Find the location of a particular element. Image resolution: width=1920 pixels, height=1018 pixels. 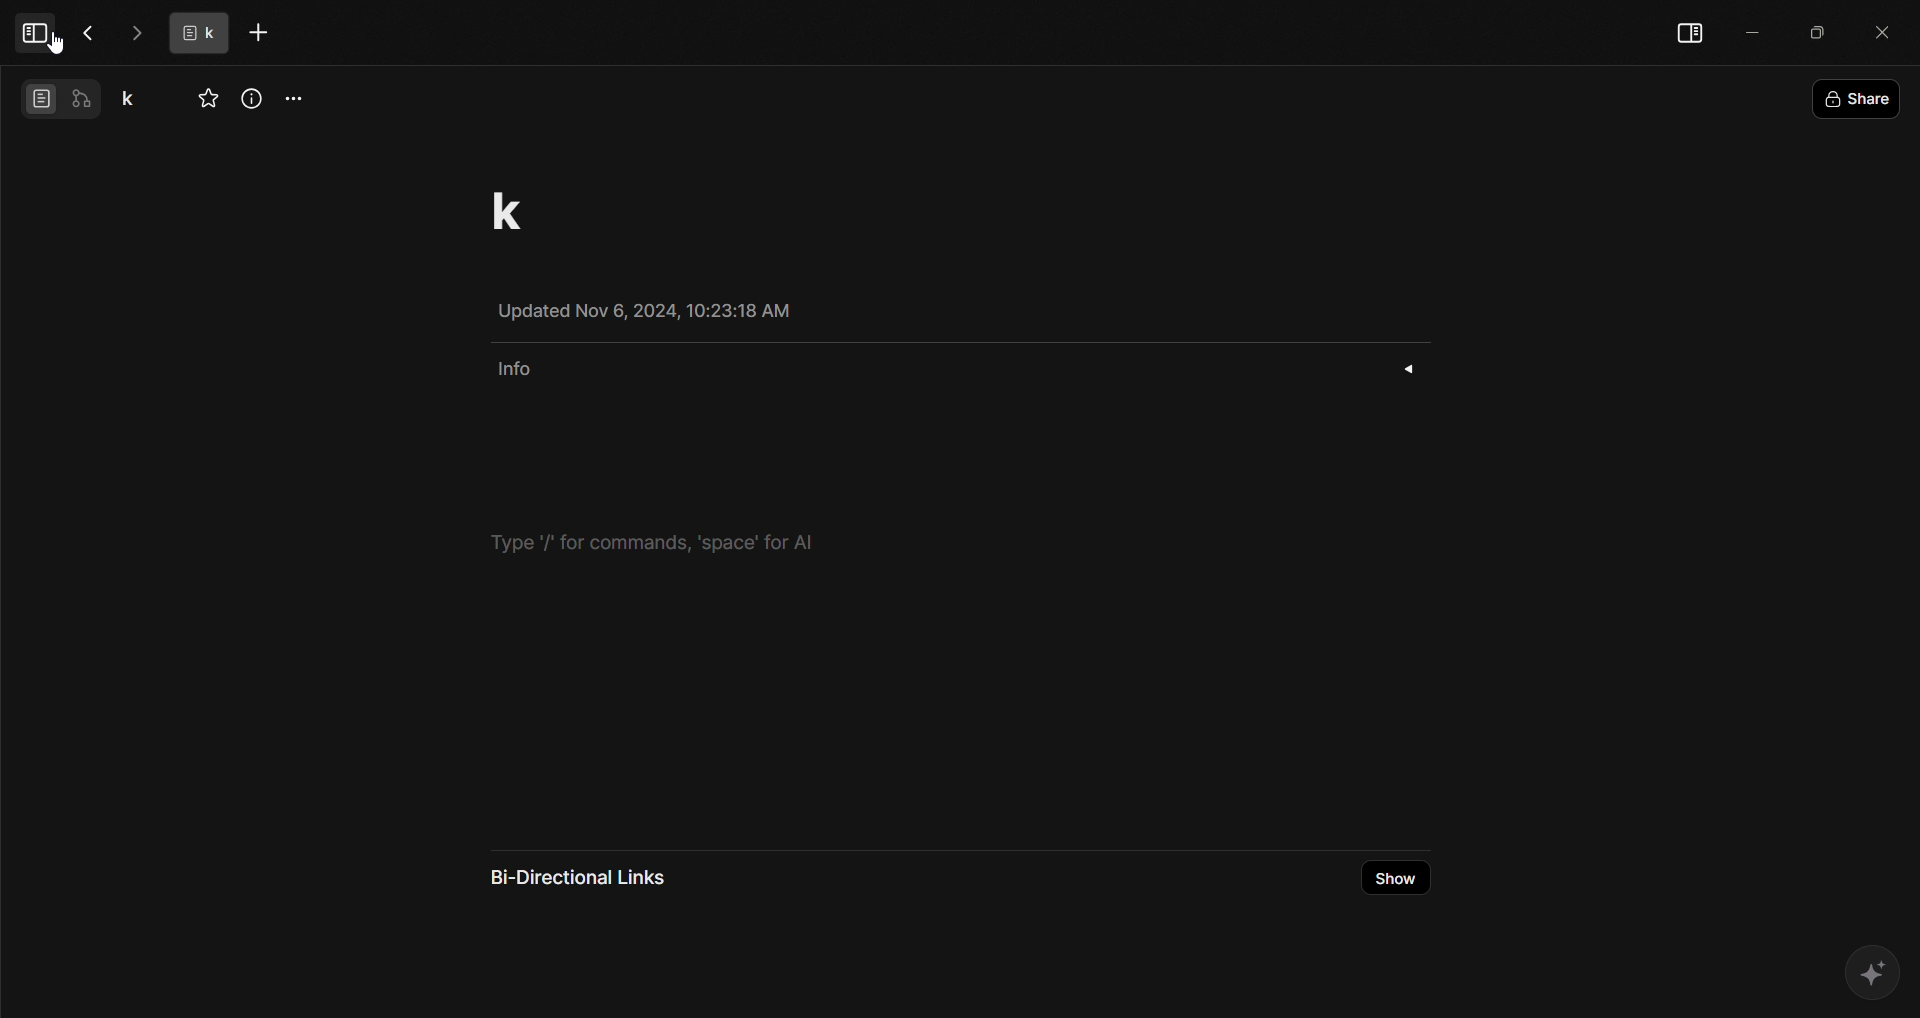

bi-directional links is located at coordinates (572, 881).